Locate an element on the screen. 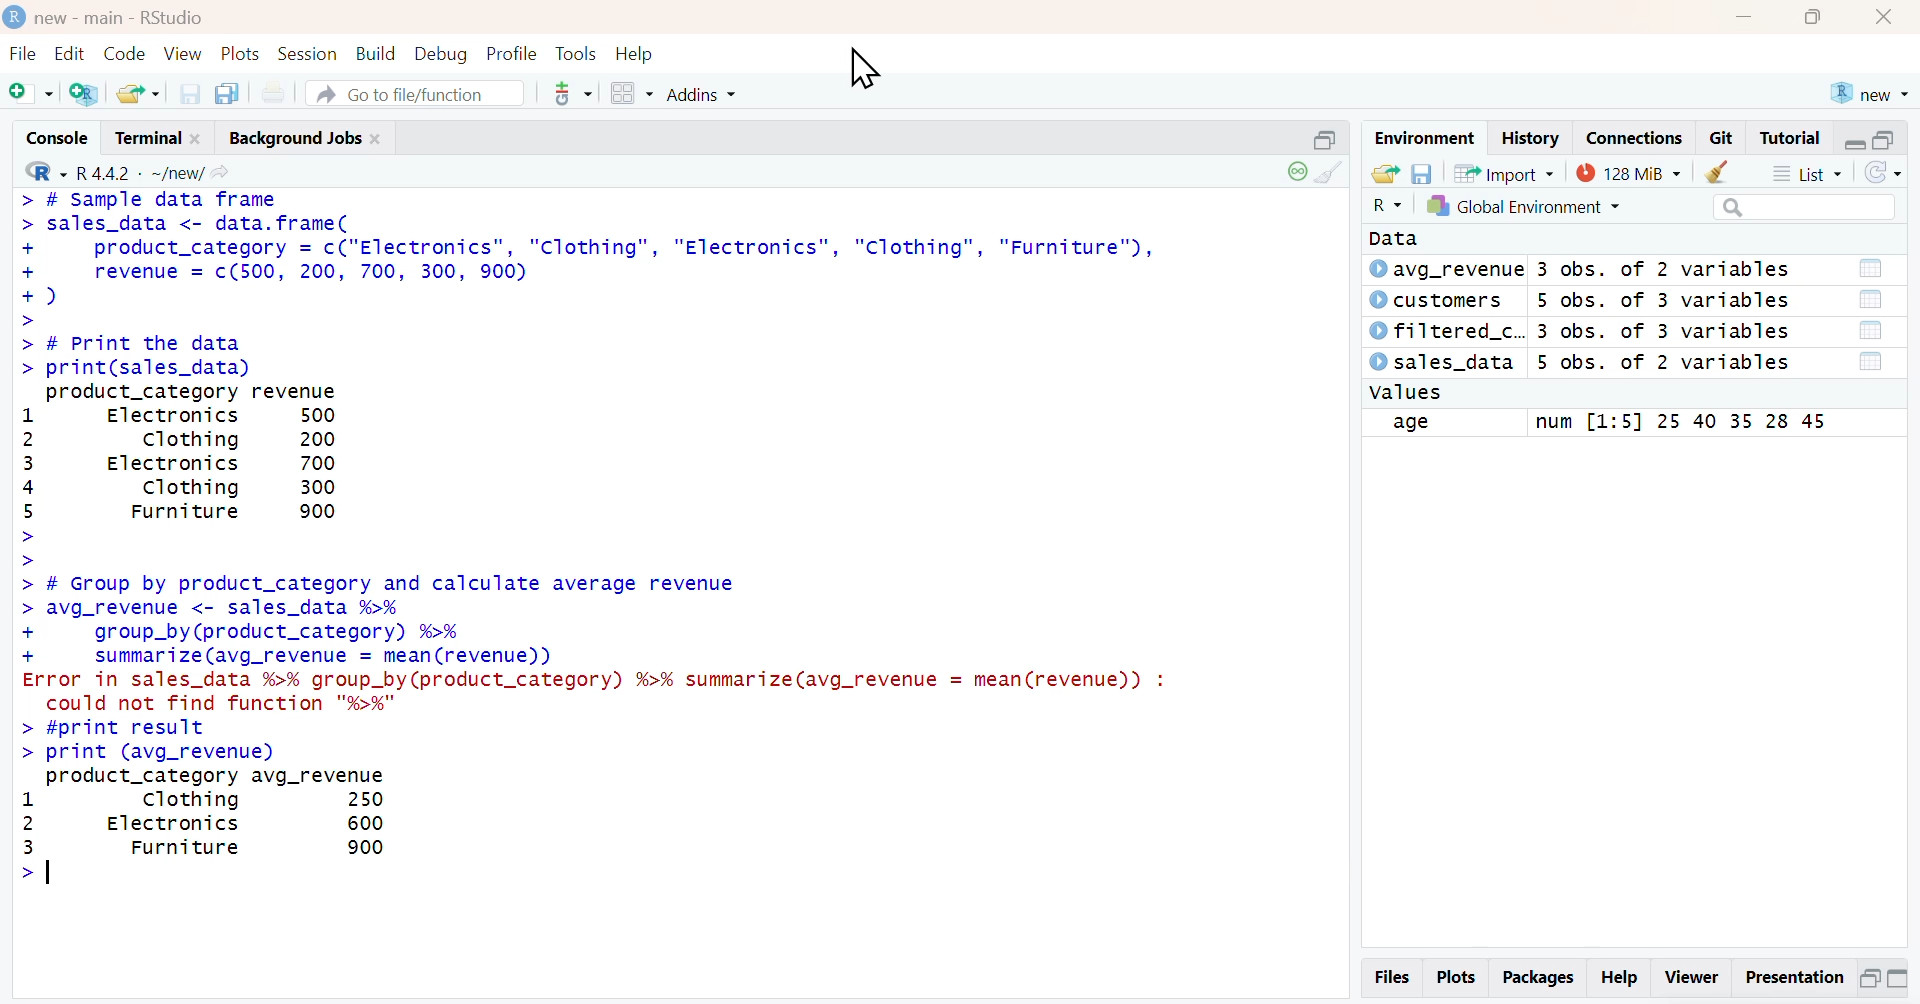 The image size is (1920, 1004). Background Jobs is located at coordinates (304, 137).